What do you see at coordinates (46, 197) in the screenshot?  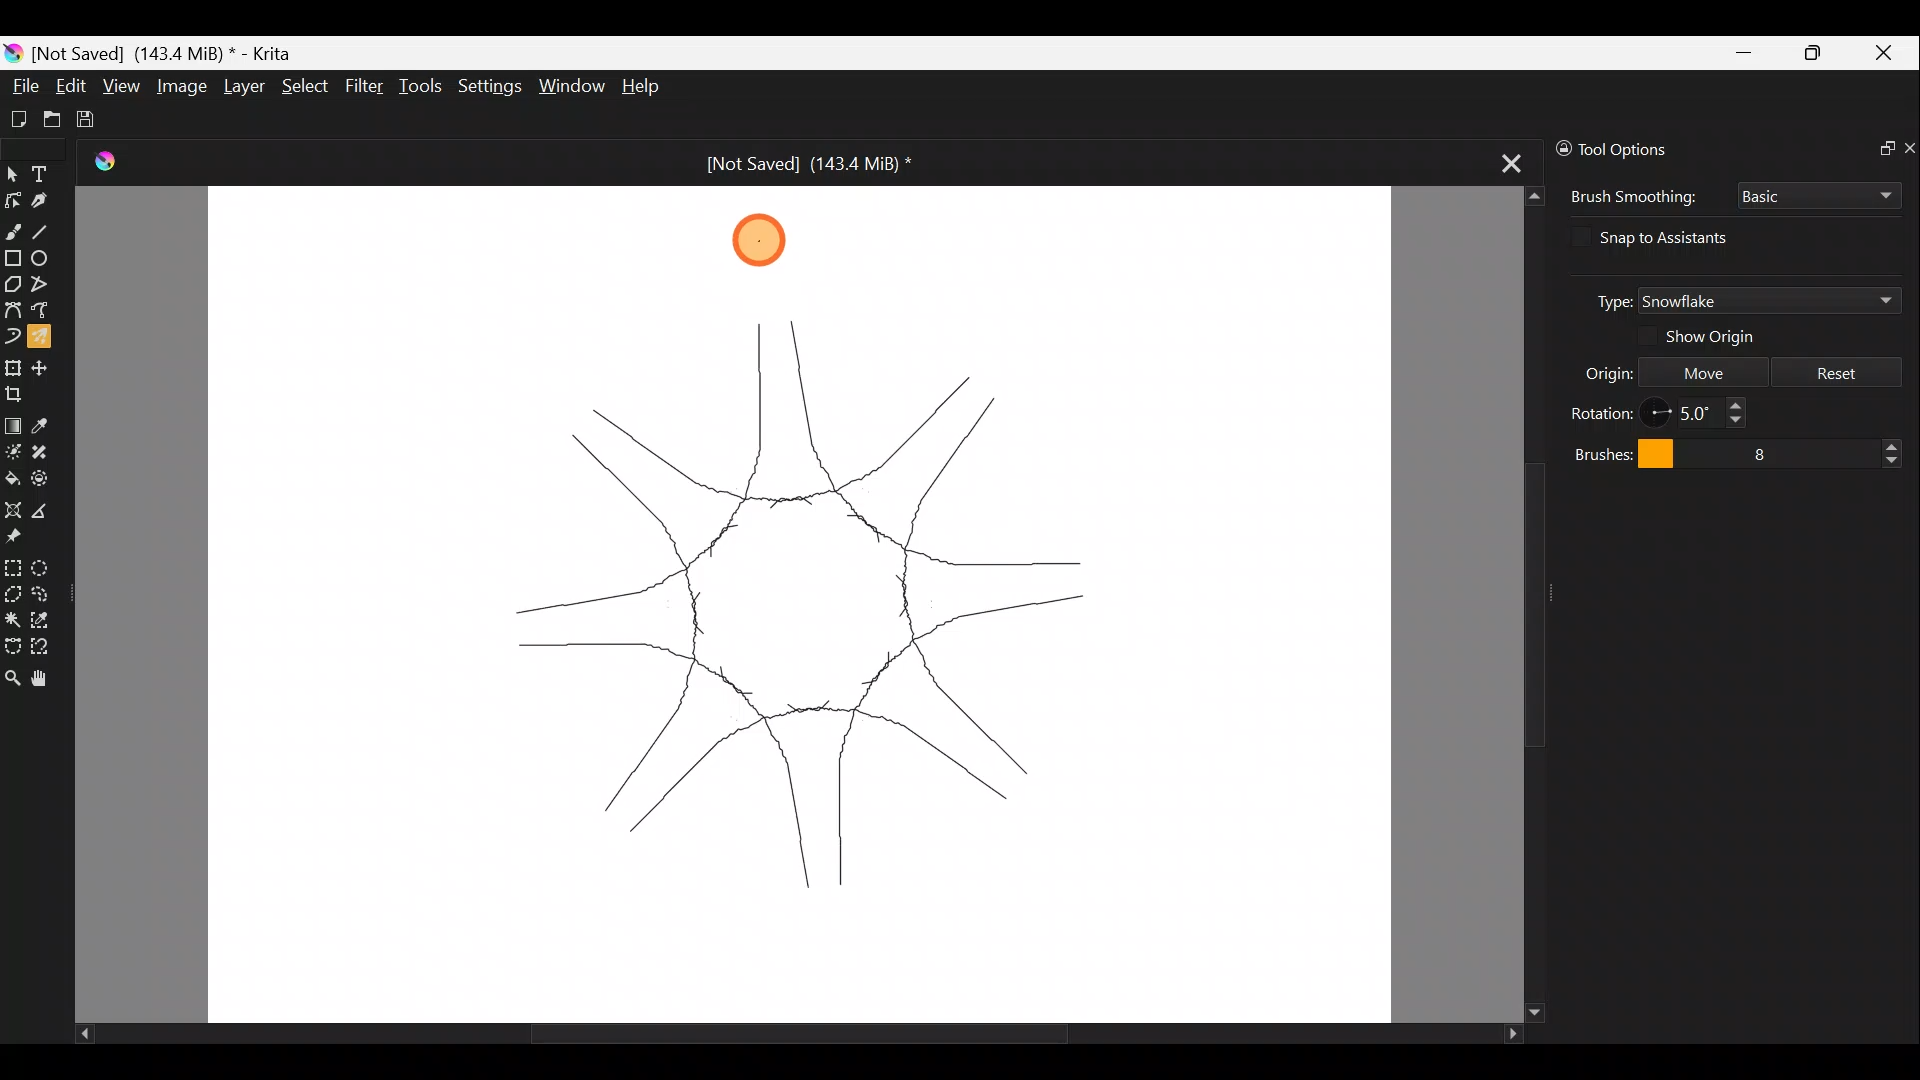 I see `Calligraphy` at bounding box center [46, 197].